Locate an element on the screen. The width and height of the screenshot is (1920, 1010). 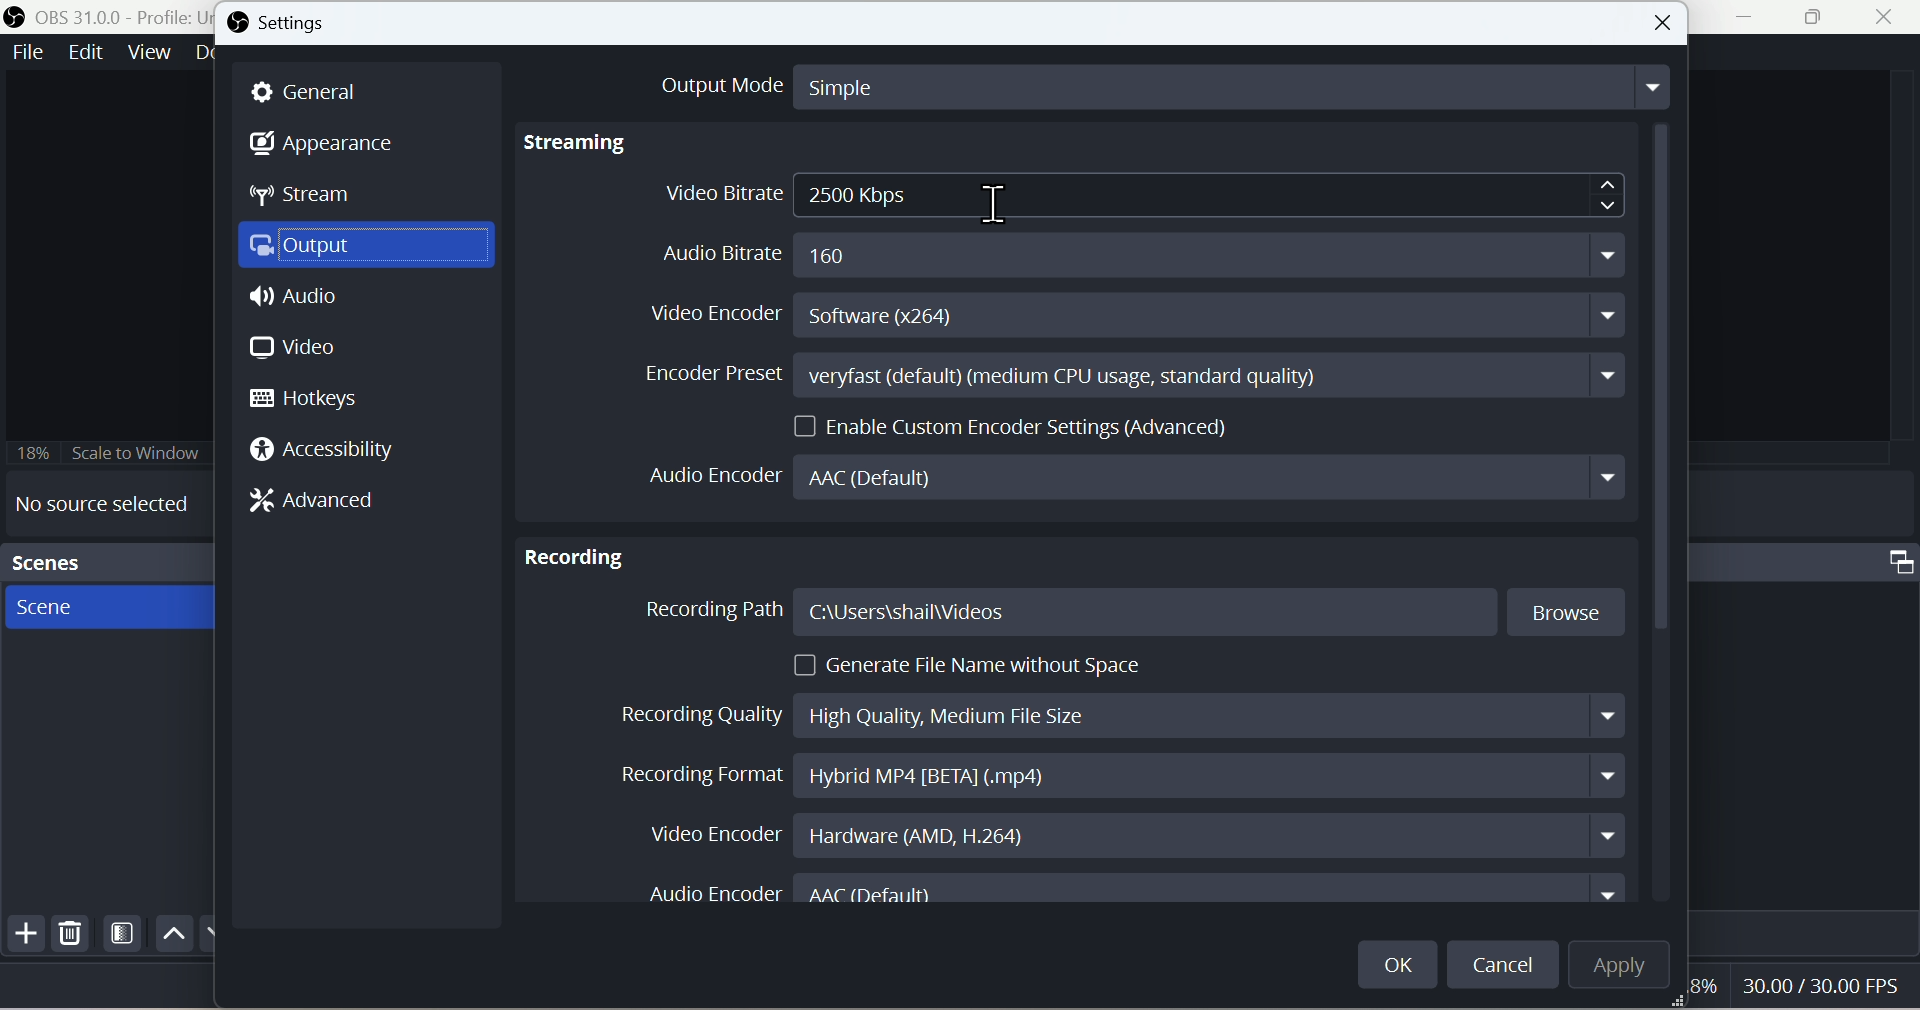
Streaming is located at coordinates (581, 143).